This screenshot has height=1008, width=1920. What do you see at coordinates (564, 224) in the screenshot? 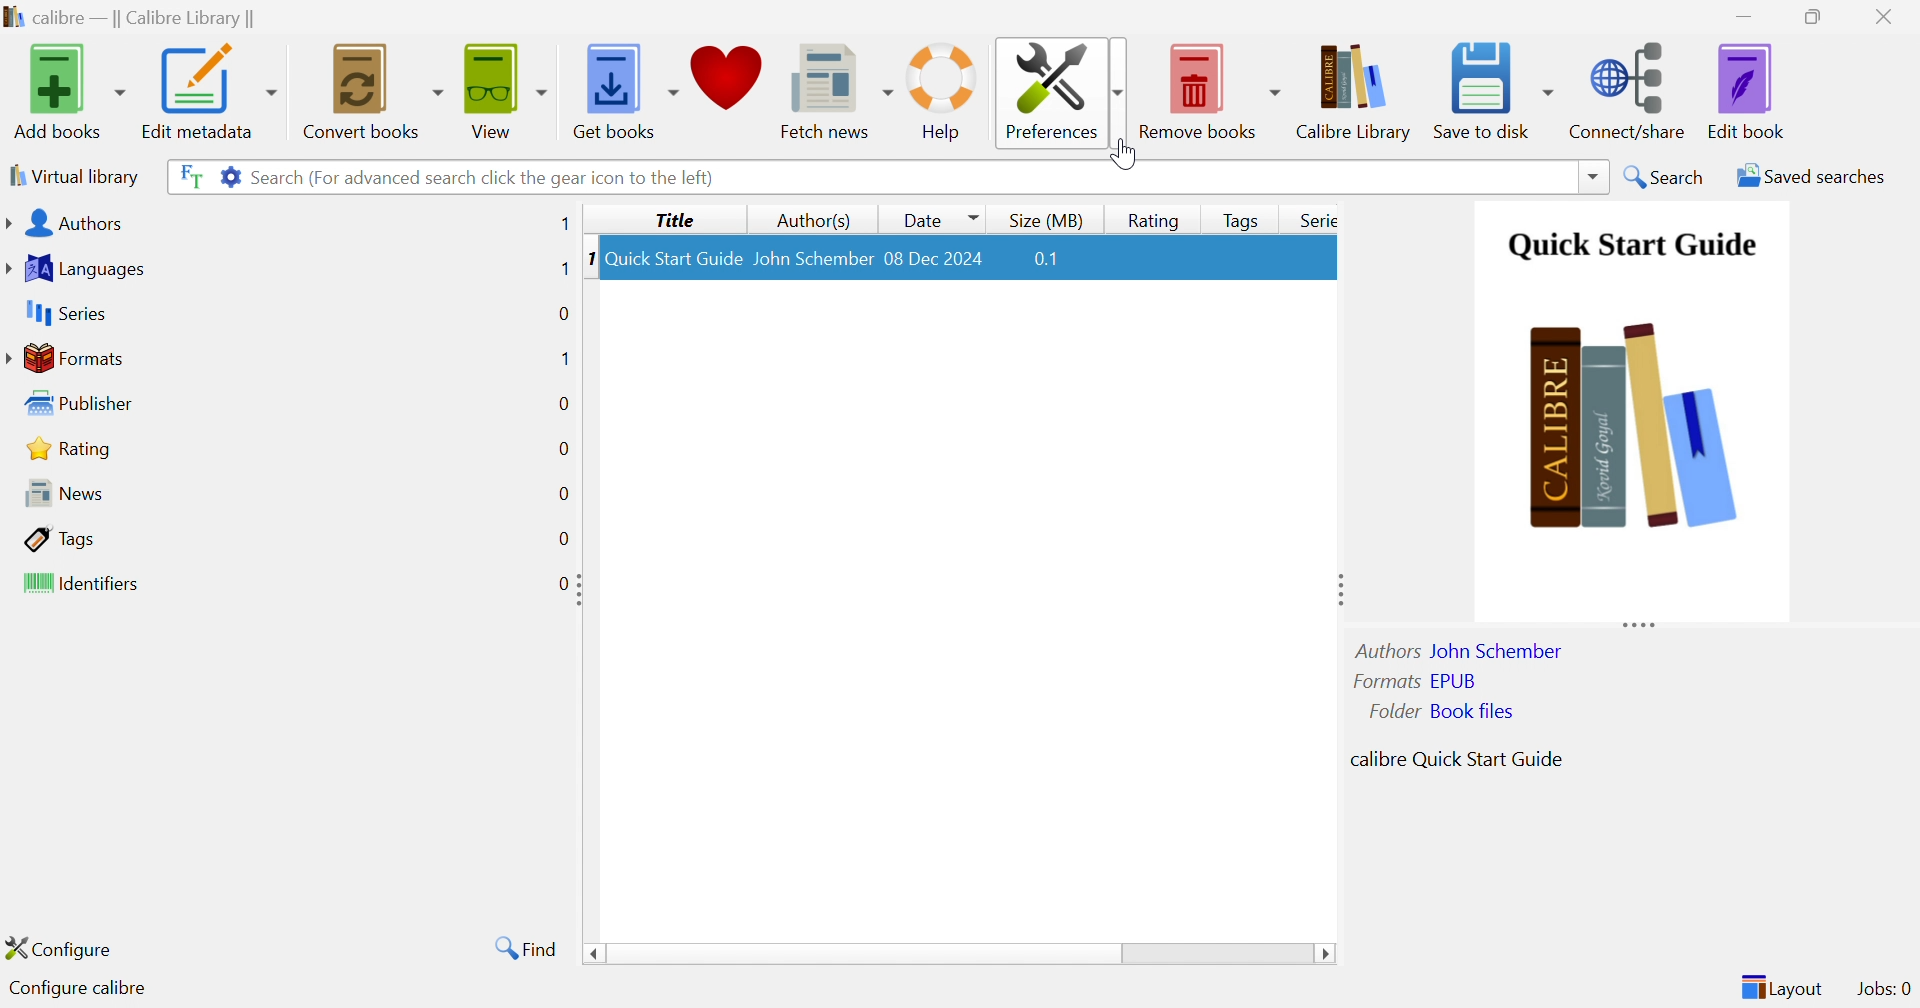
I see `1` at bounding box center [564, 224].